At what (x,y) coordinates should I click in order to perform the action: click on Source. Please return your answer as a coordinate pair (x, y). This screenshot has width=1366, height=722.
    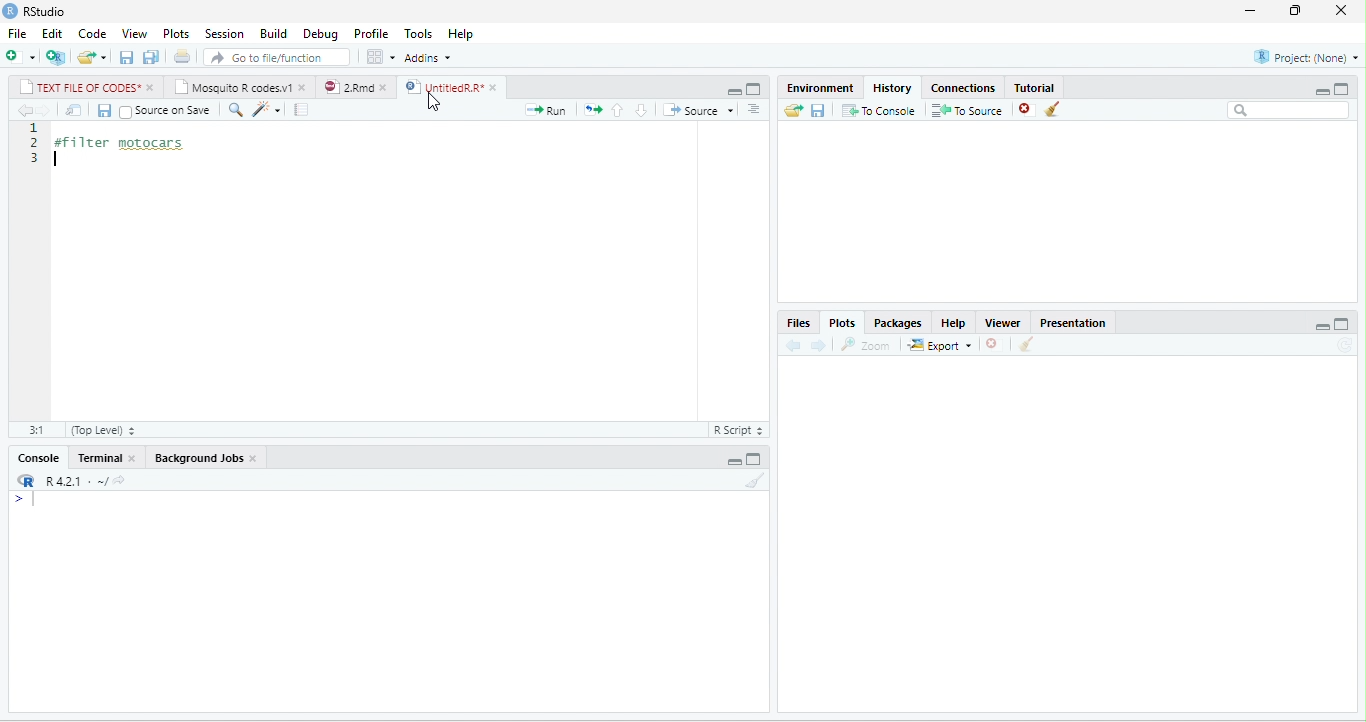
    Looking at the image, I should click on (699, 109).